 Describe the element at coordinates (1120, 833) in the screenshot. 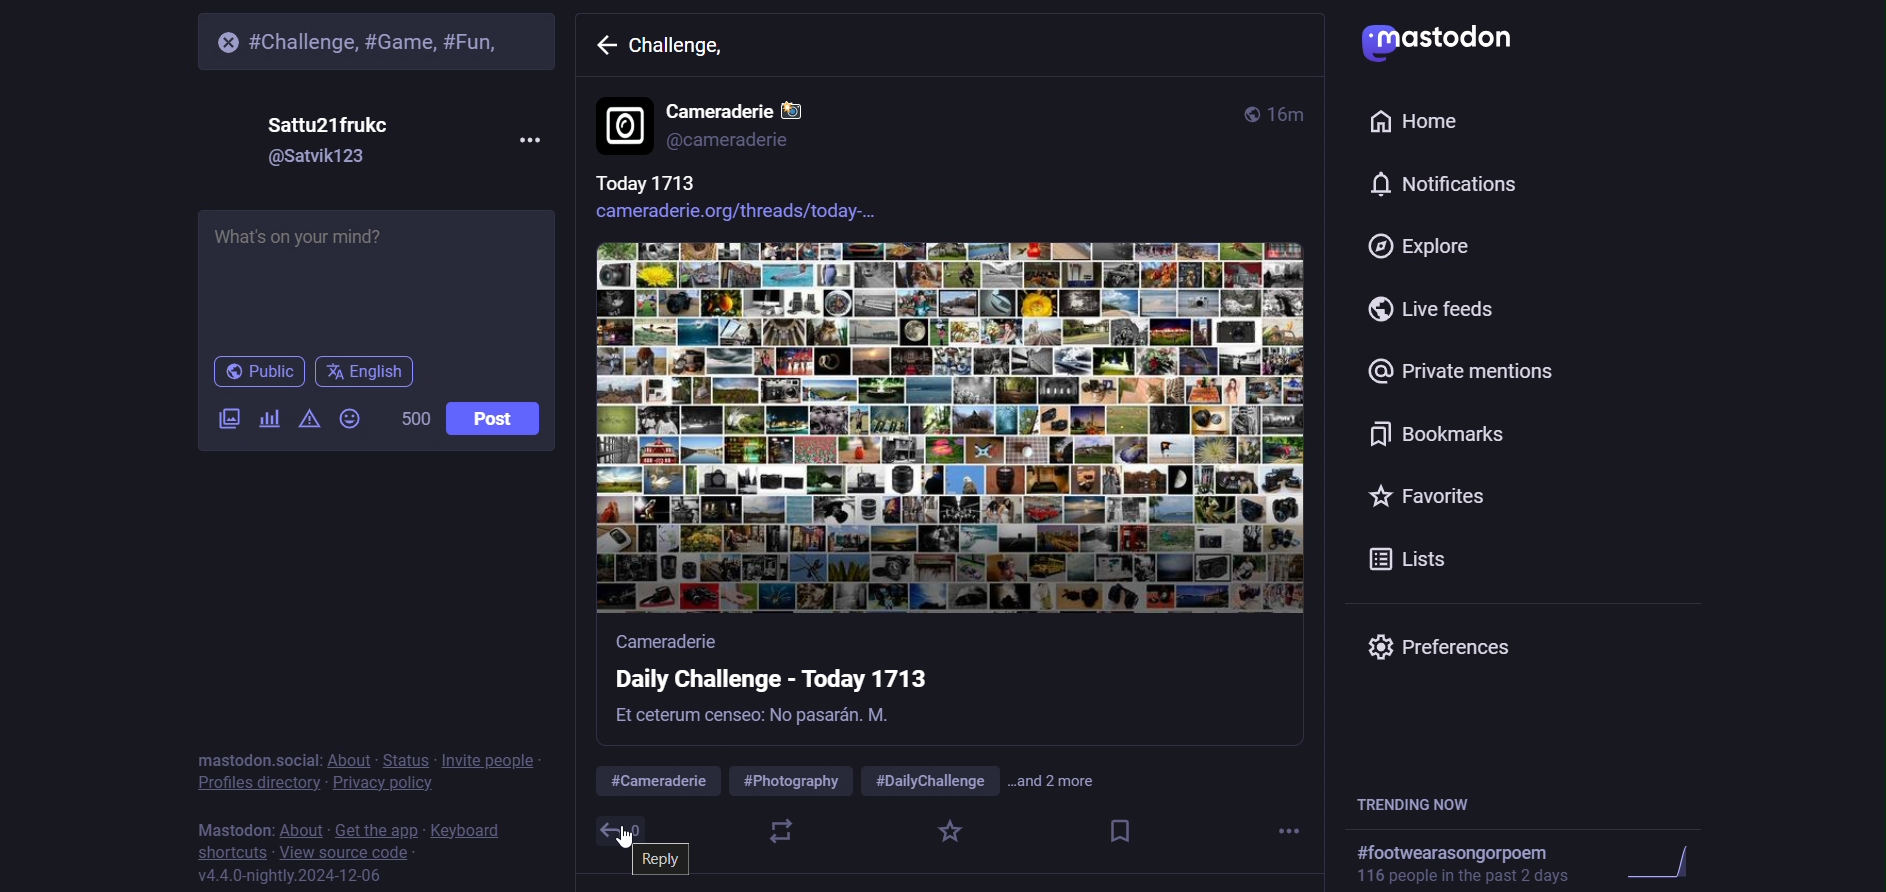

I see `bookmark` at that location.